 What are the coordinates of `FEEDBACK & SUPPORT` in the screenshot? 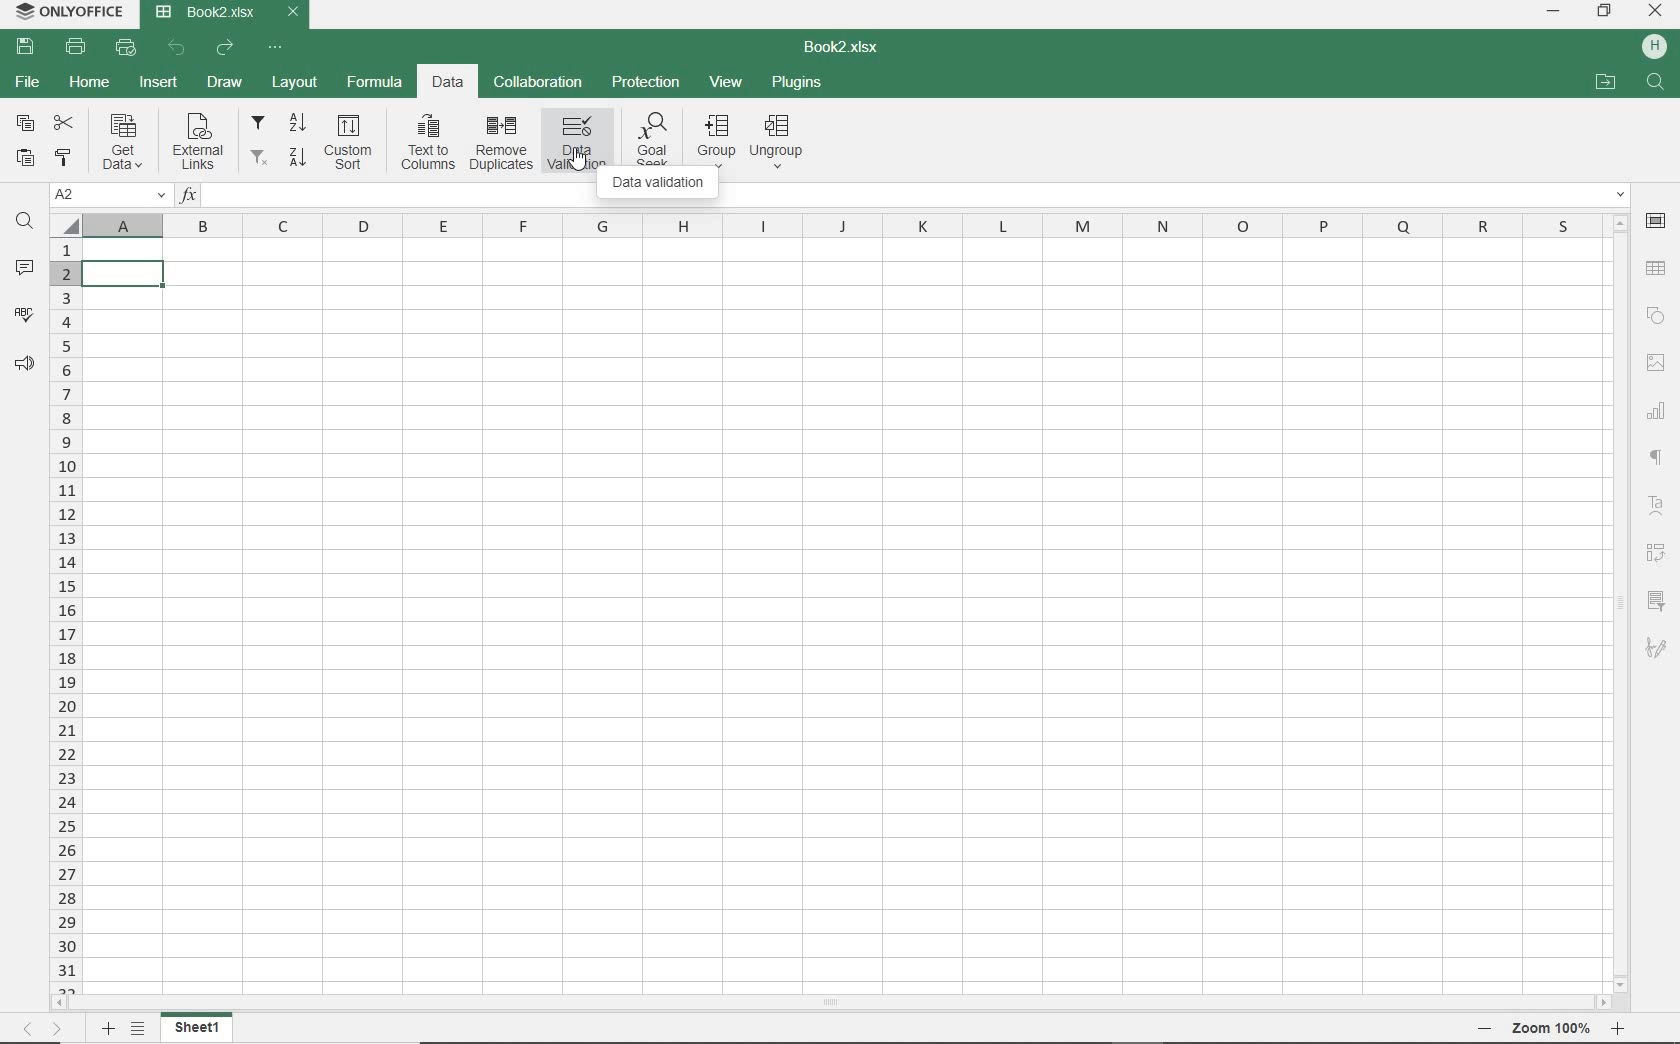 It's located at (25, 364).